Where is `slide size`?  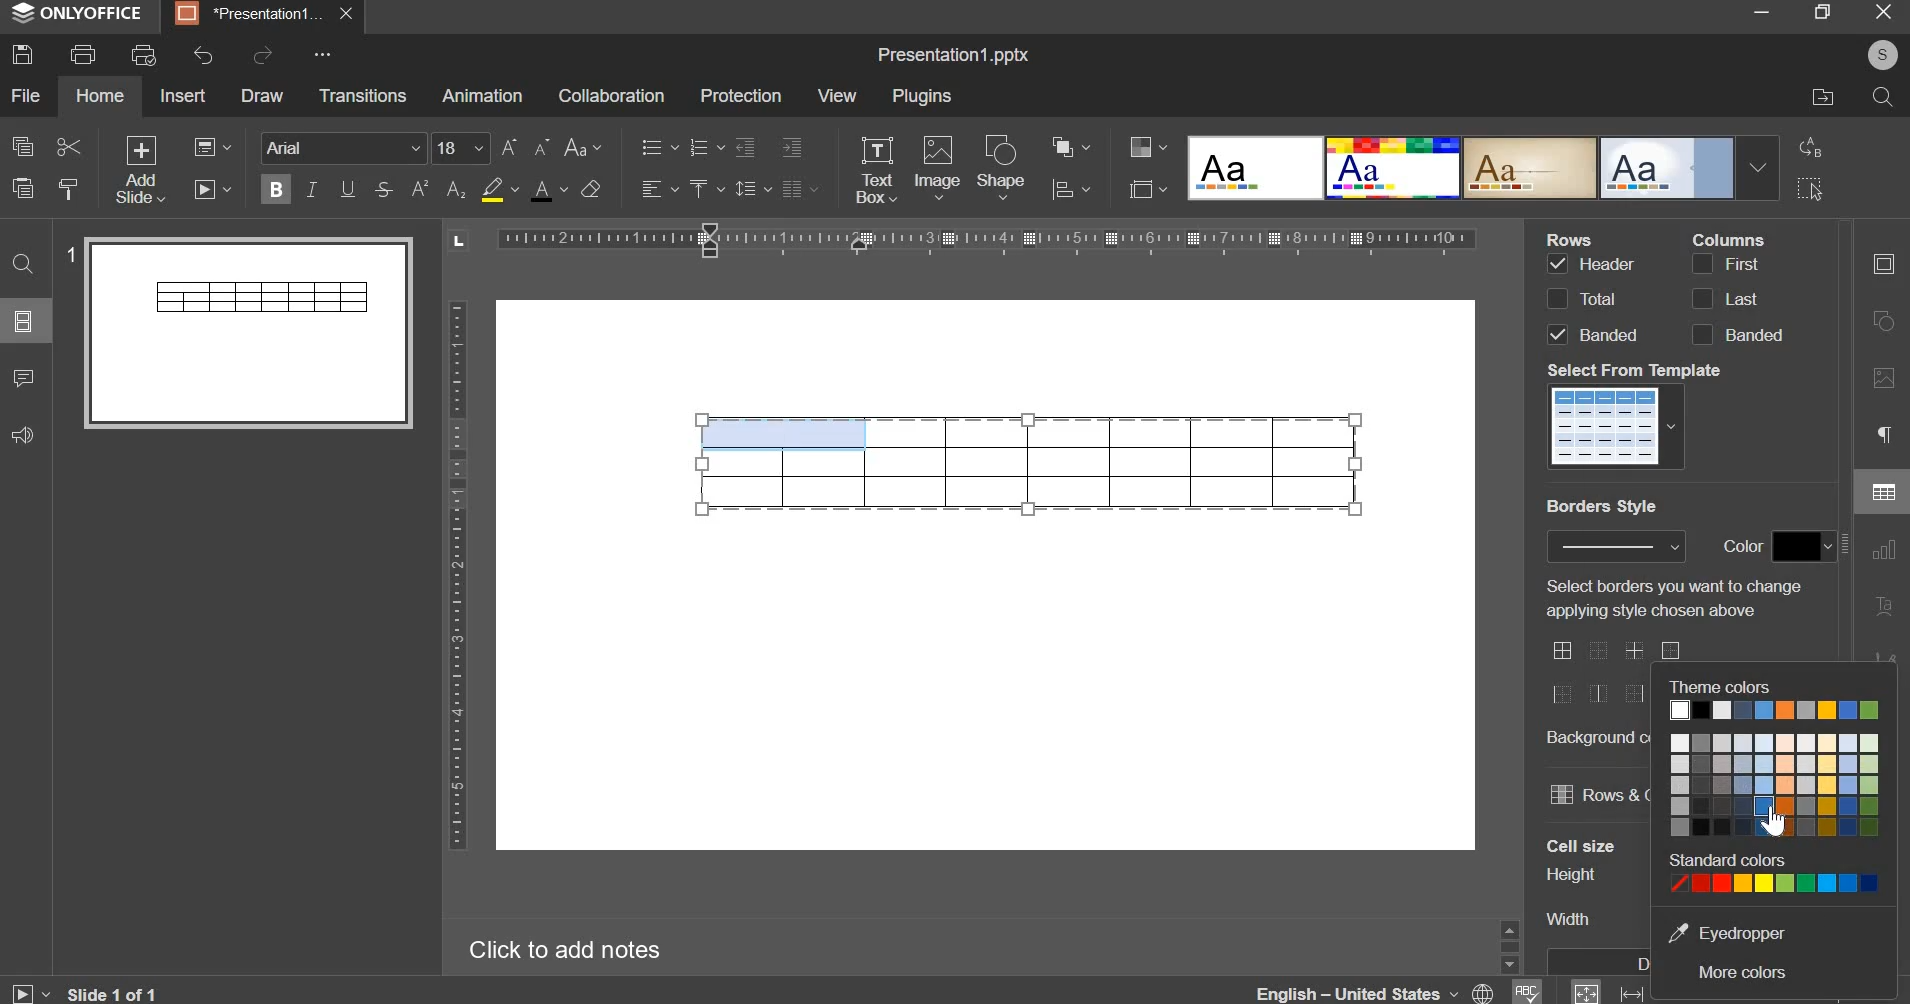 slide size is located at coordinates (1147, 188).